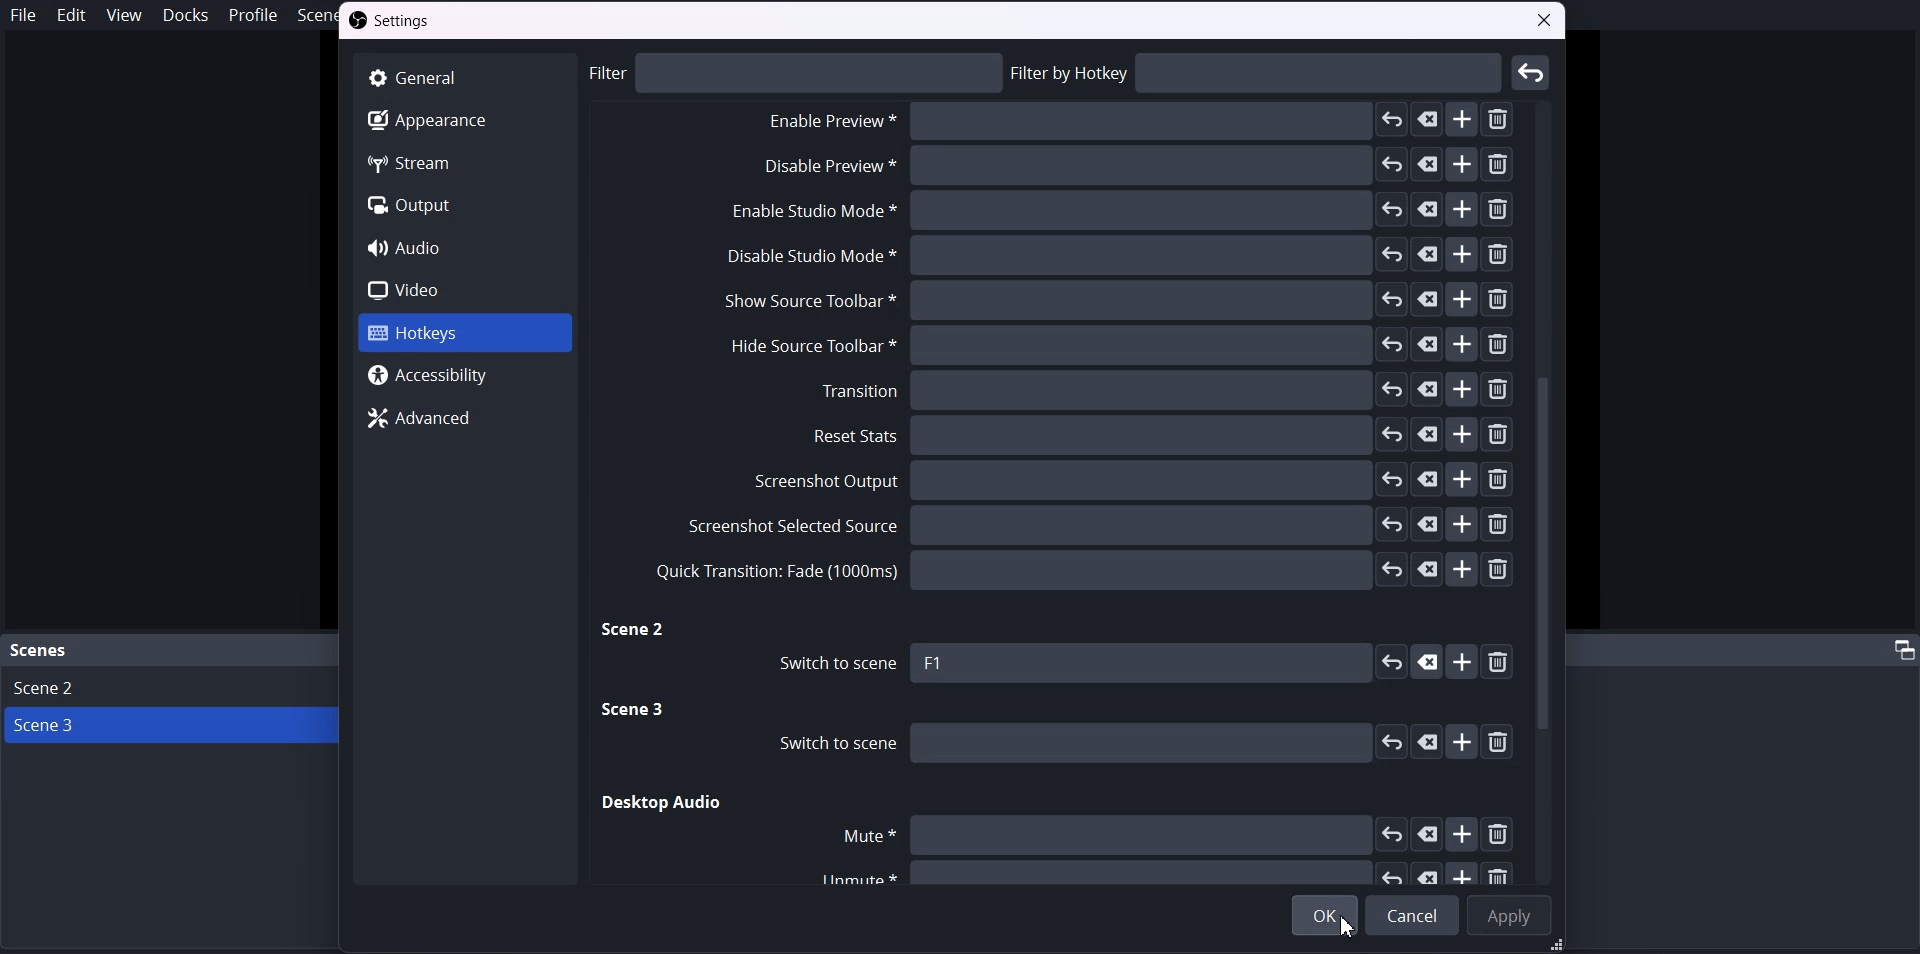 This screenshot has height=954, width=1920. What do you see at coordinates (1901, 649) in the screenshot?
I see `adjust tab` at bounding box center [1901, 649].